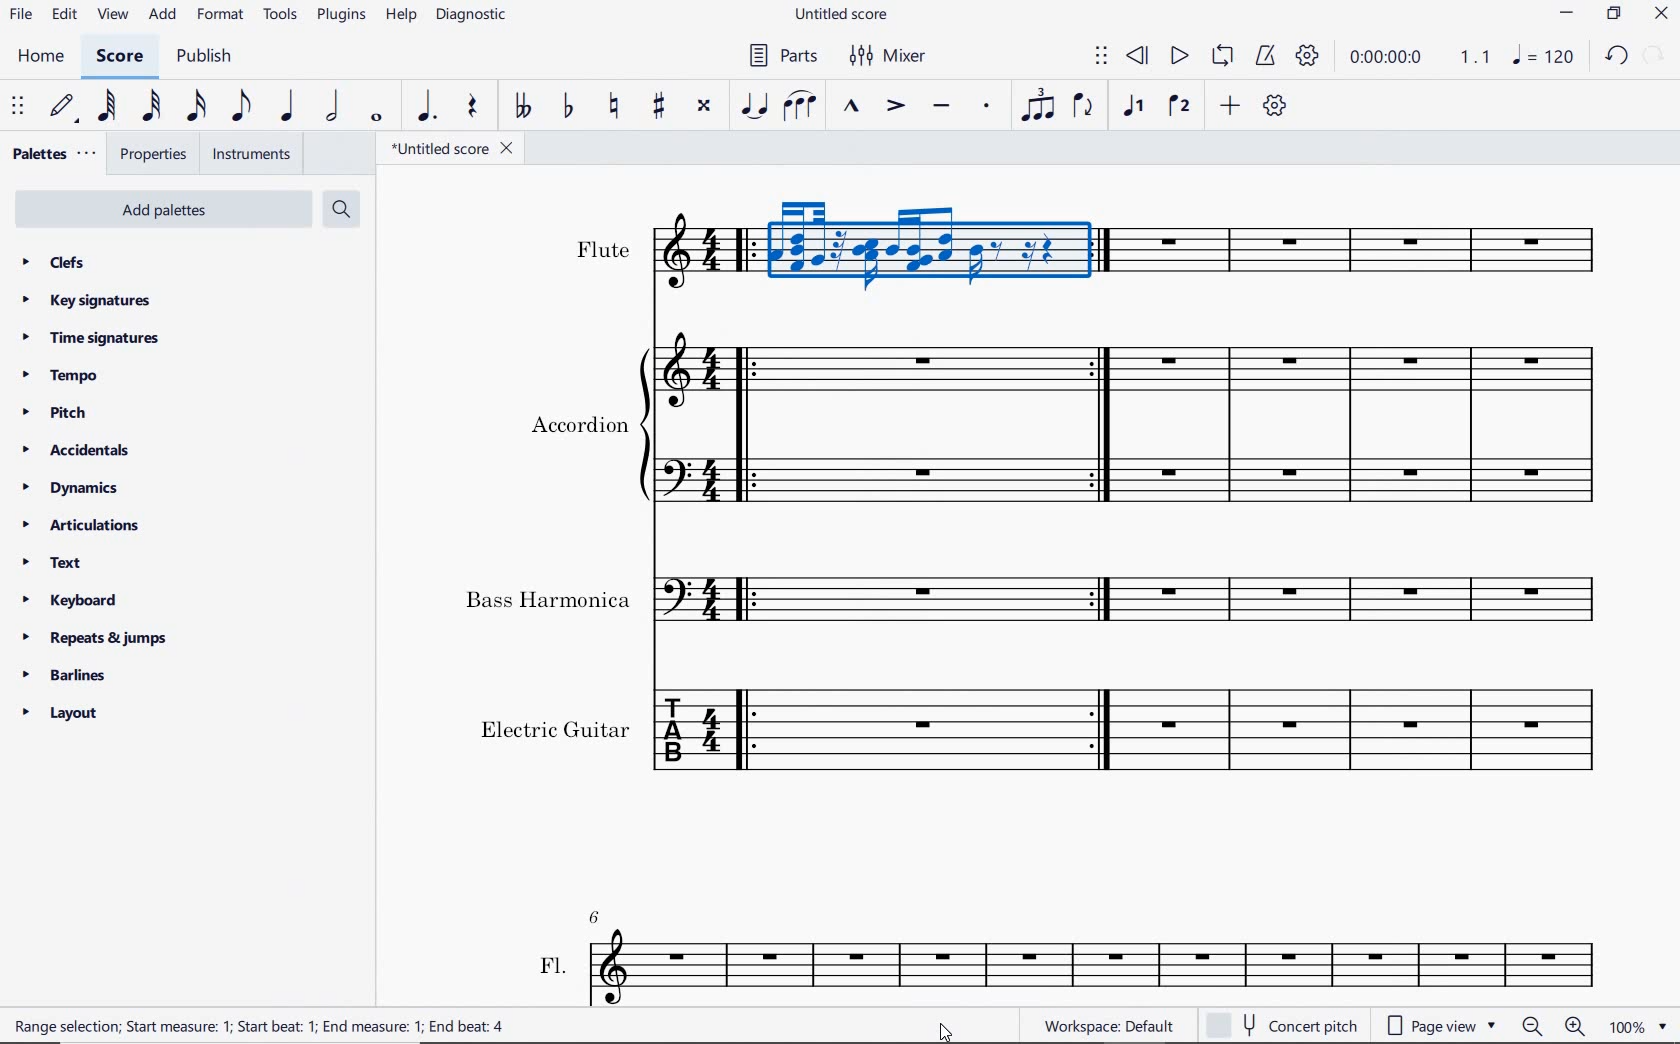 The image size is (1680, 1044). Describe the element at coordinates (55, 414) in the screenshot. I see `pitch` at that location.